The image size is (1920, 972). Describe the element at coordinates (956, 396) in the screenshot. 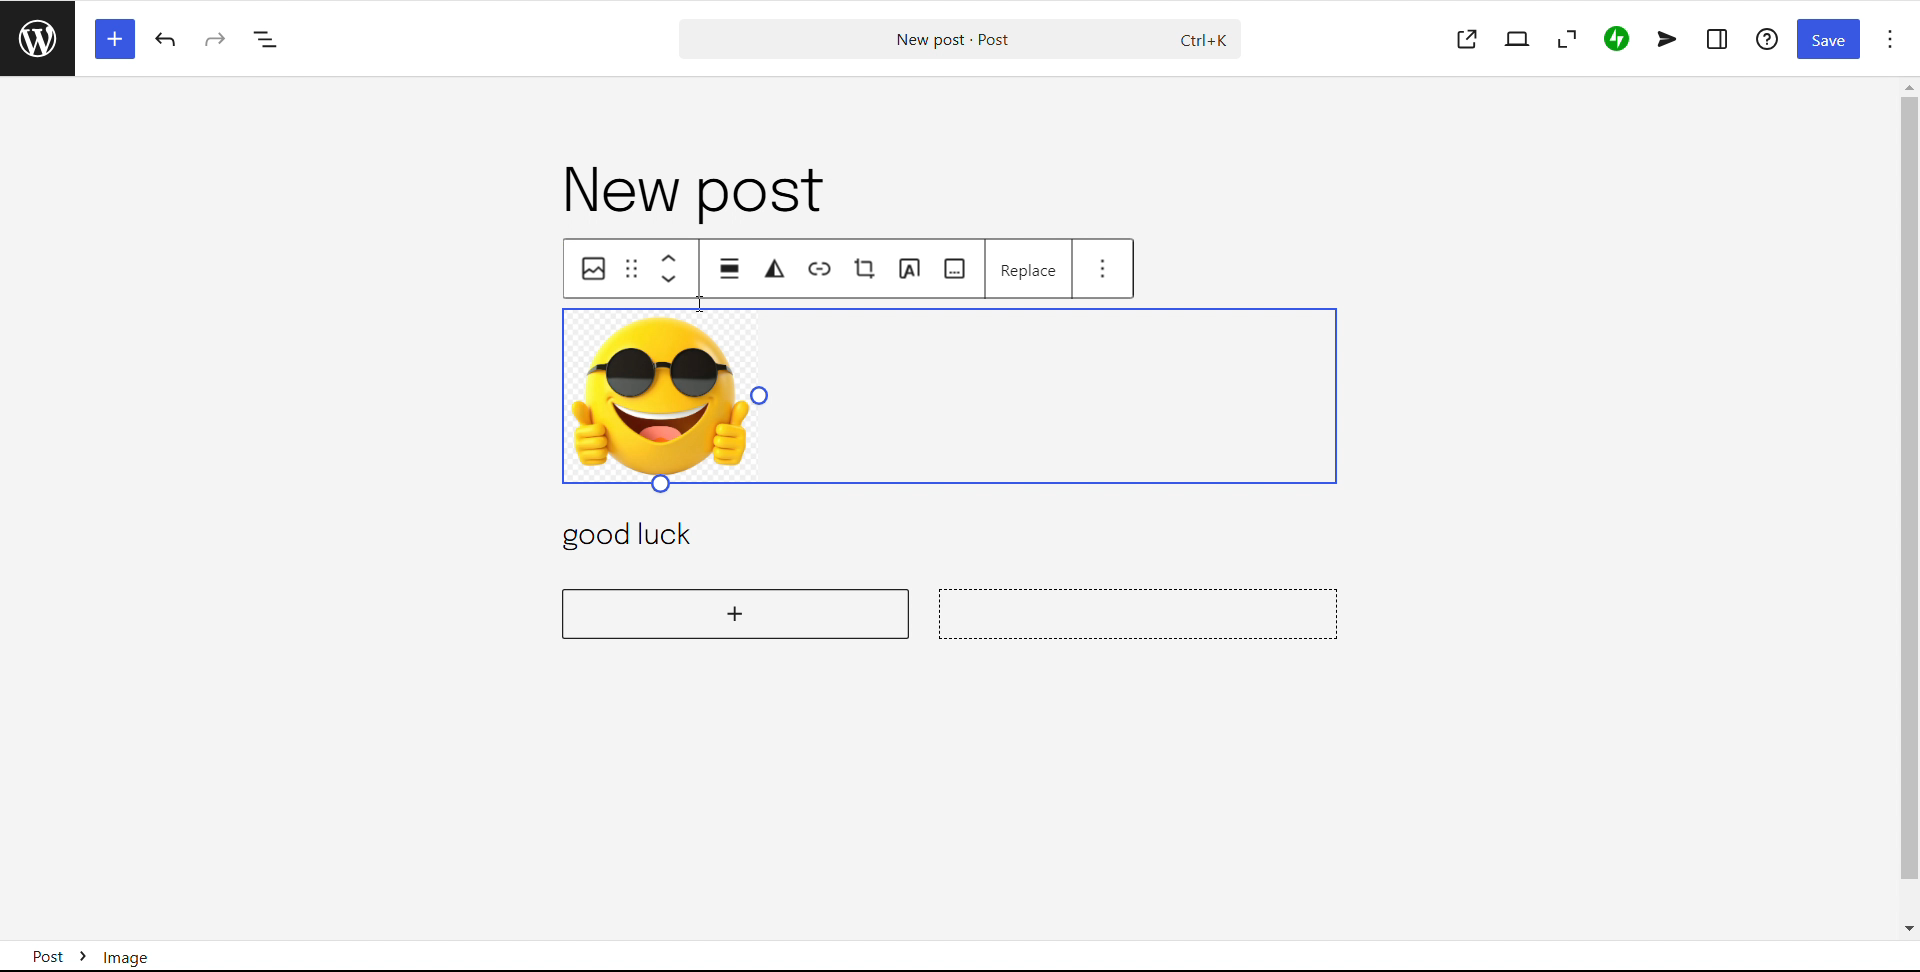

I see `image selected` at that location.